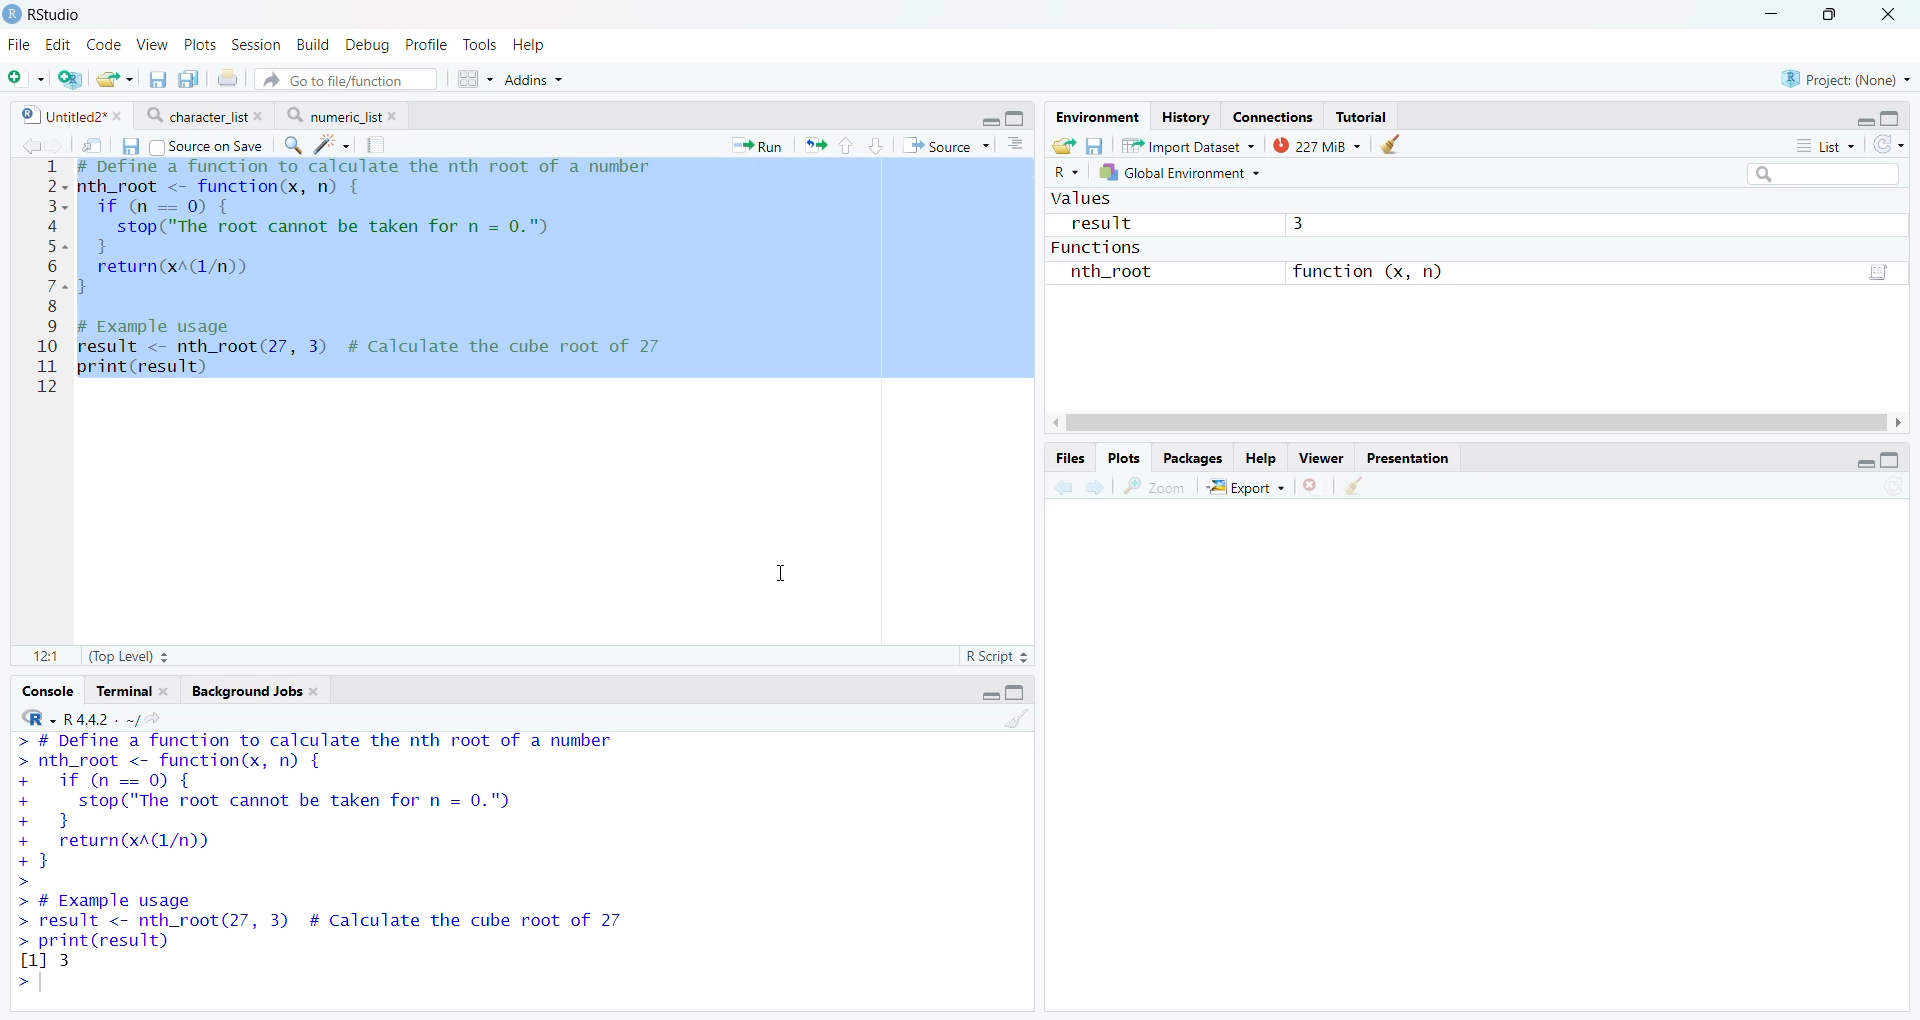  Describe the element at coordinates (1361, 116) in the screenshot. I see `Tutorial` at that location.